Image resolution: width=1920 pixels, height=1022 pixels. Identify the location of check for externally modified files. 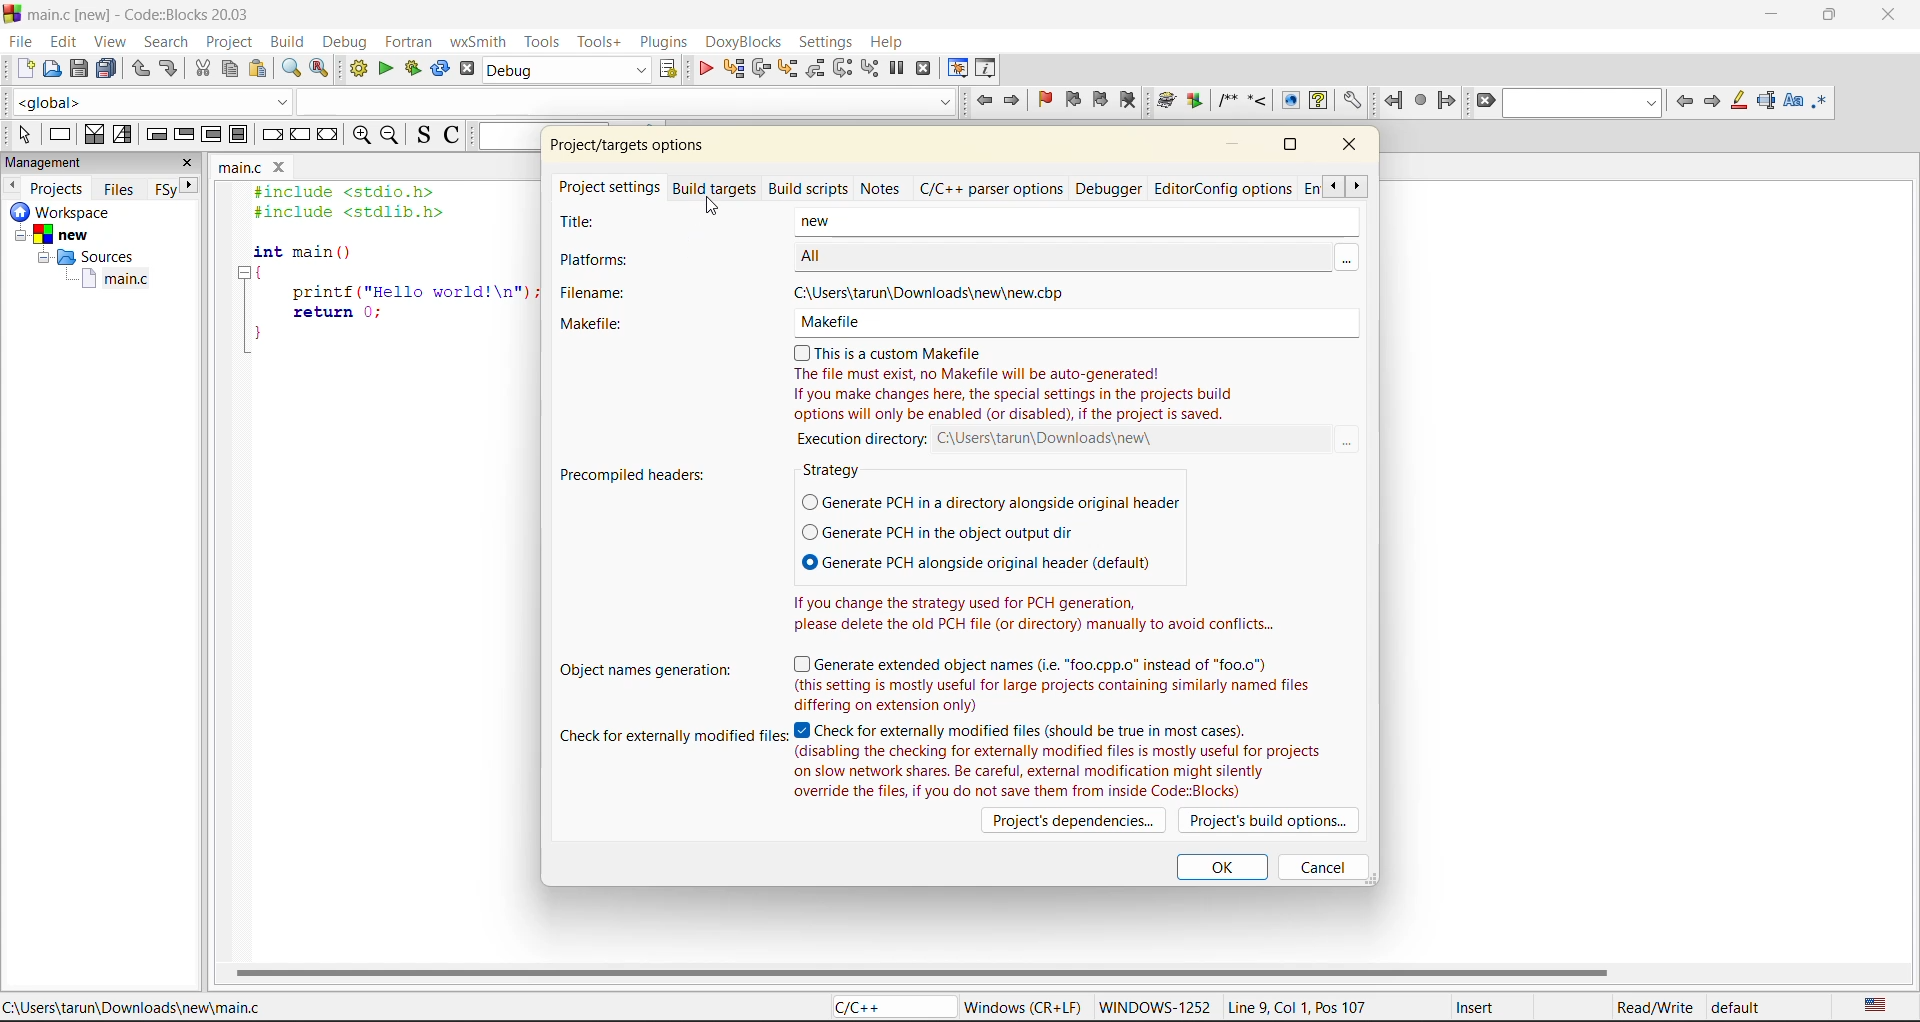
(675, 732).